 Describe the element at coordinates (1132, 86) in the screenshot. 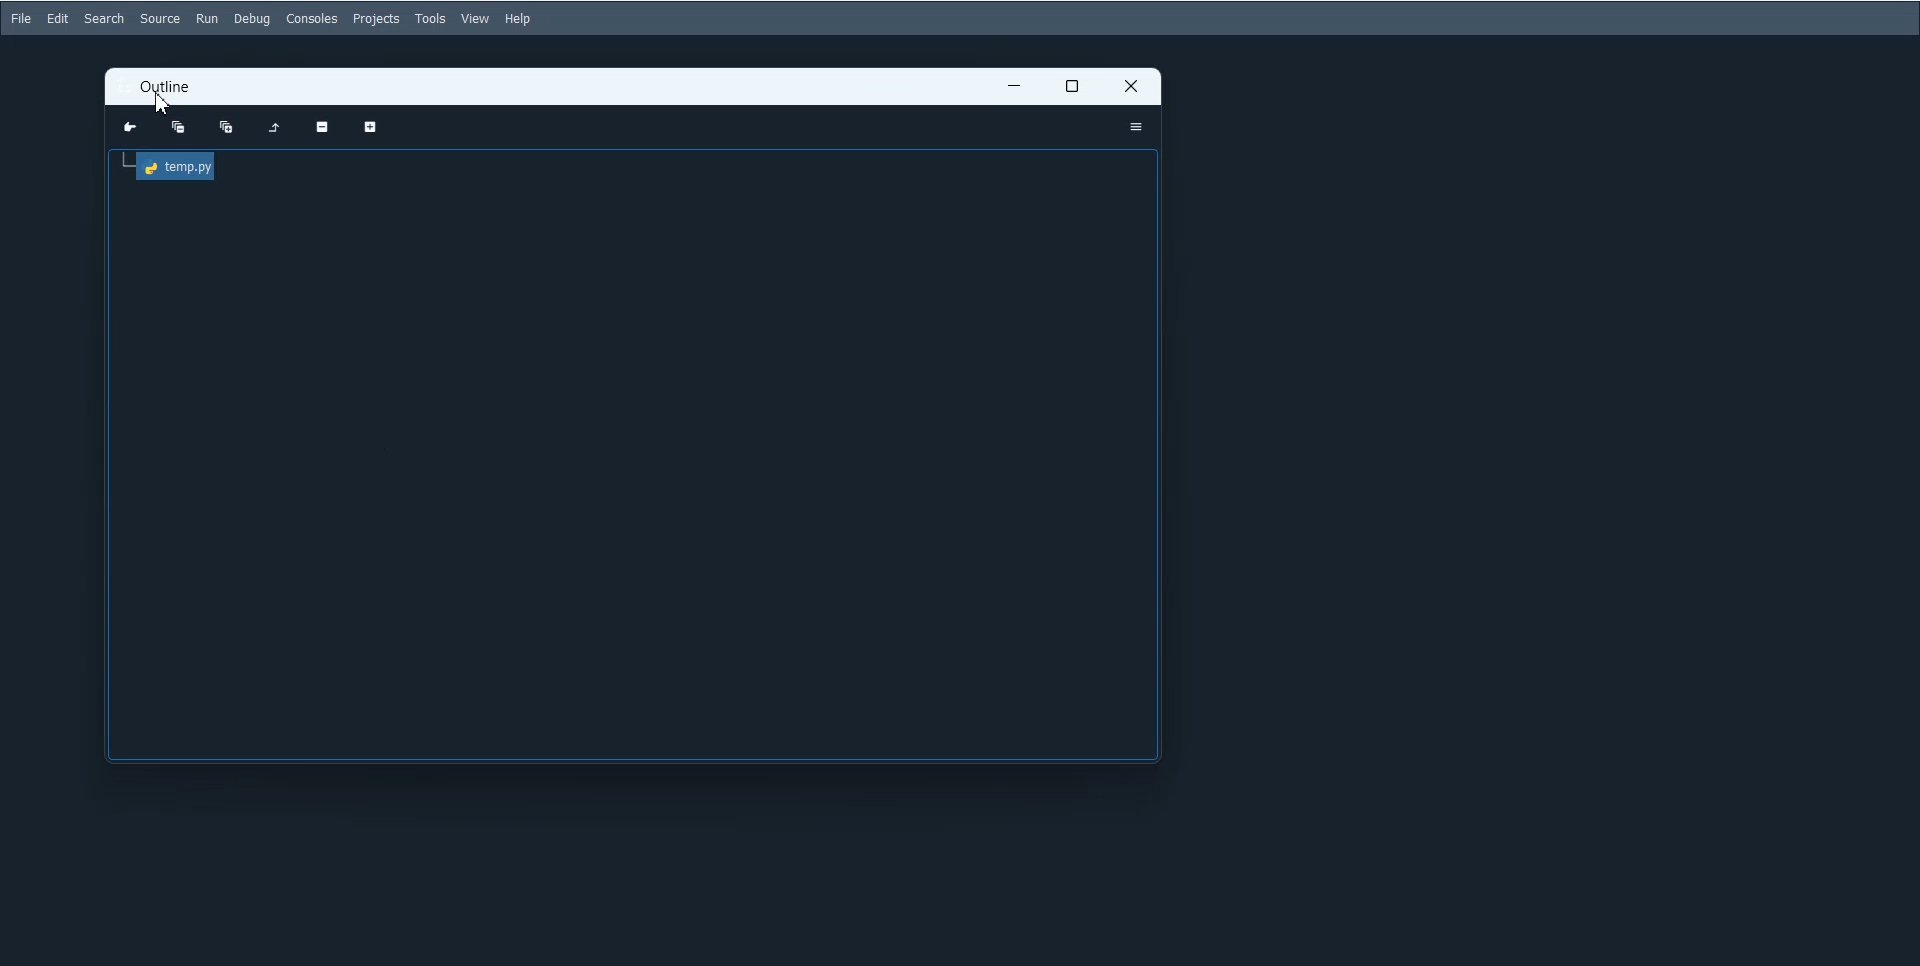

I see `Close` at that location.